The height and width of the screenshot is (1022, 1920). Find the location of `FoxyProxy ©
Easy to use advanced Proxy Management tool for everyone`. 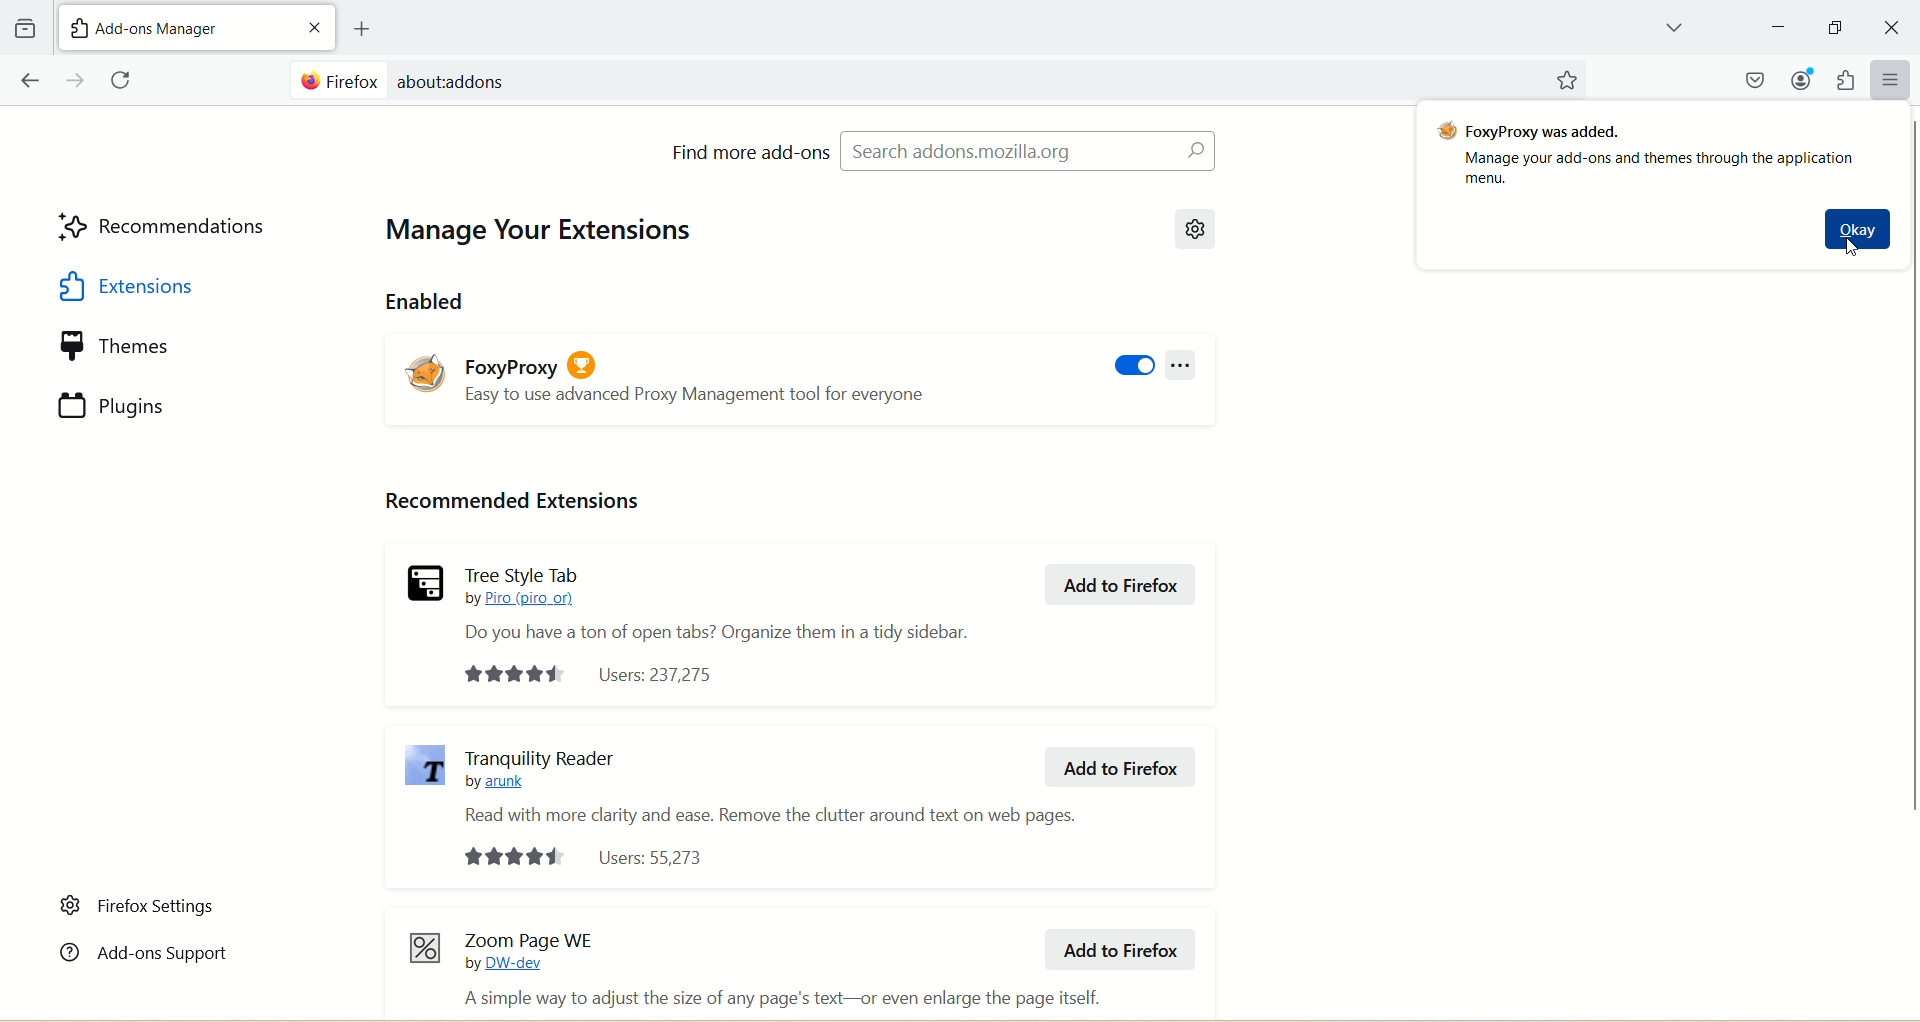

FoxyProxy ©
Easy to use advanced Proxy Management tool for everyone is located at coordinates (698, 372).